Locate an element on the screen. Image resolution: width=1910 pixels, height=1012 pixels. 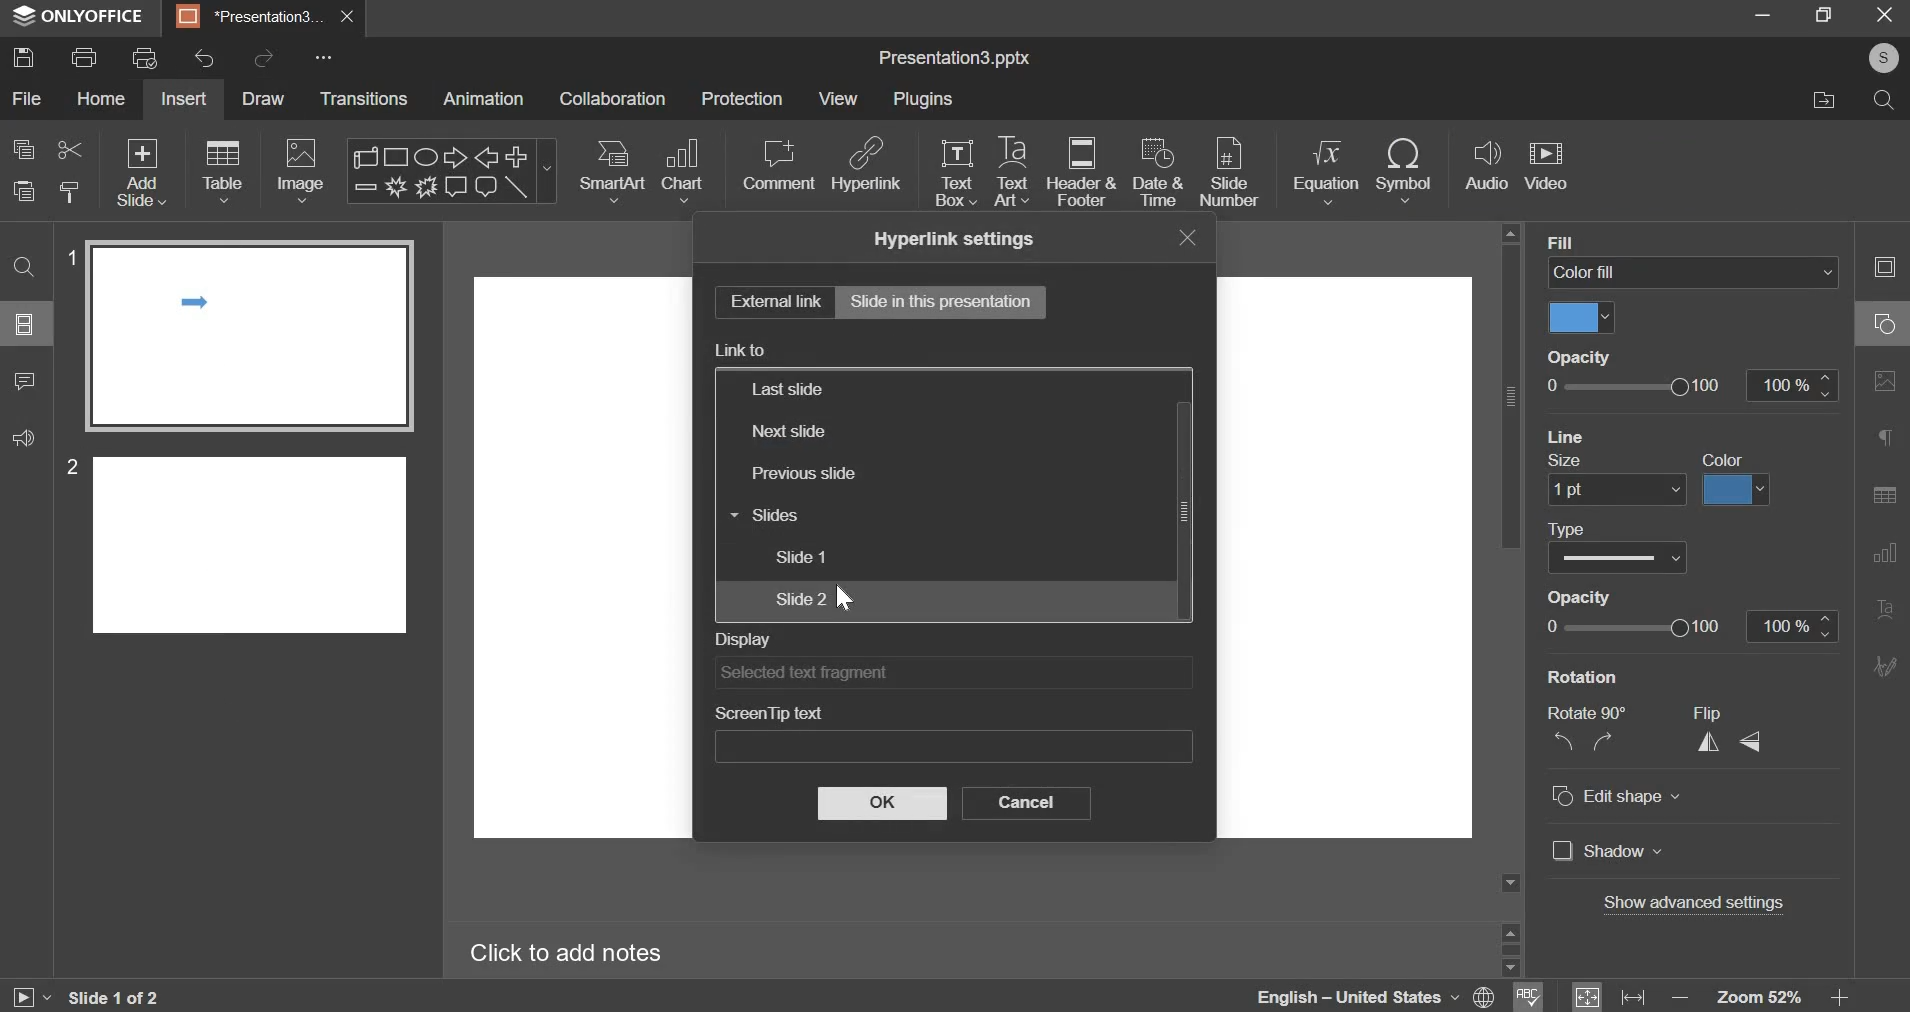
chart is located at coordinates (685, 171).